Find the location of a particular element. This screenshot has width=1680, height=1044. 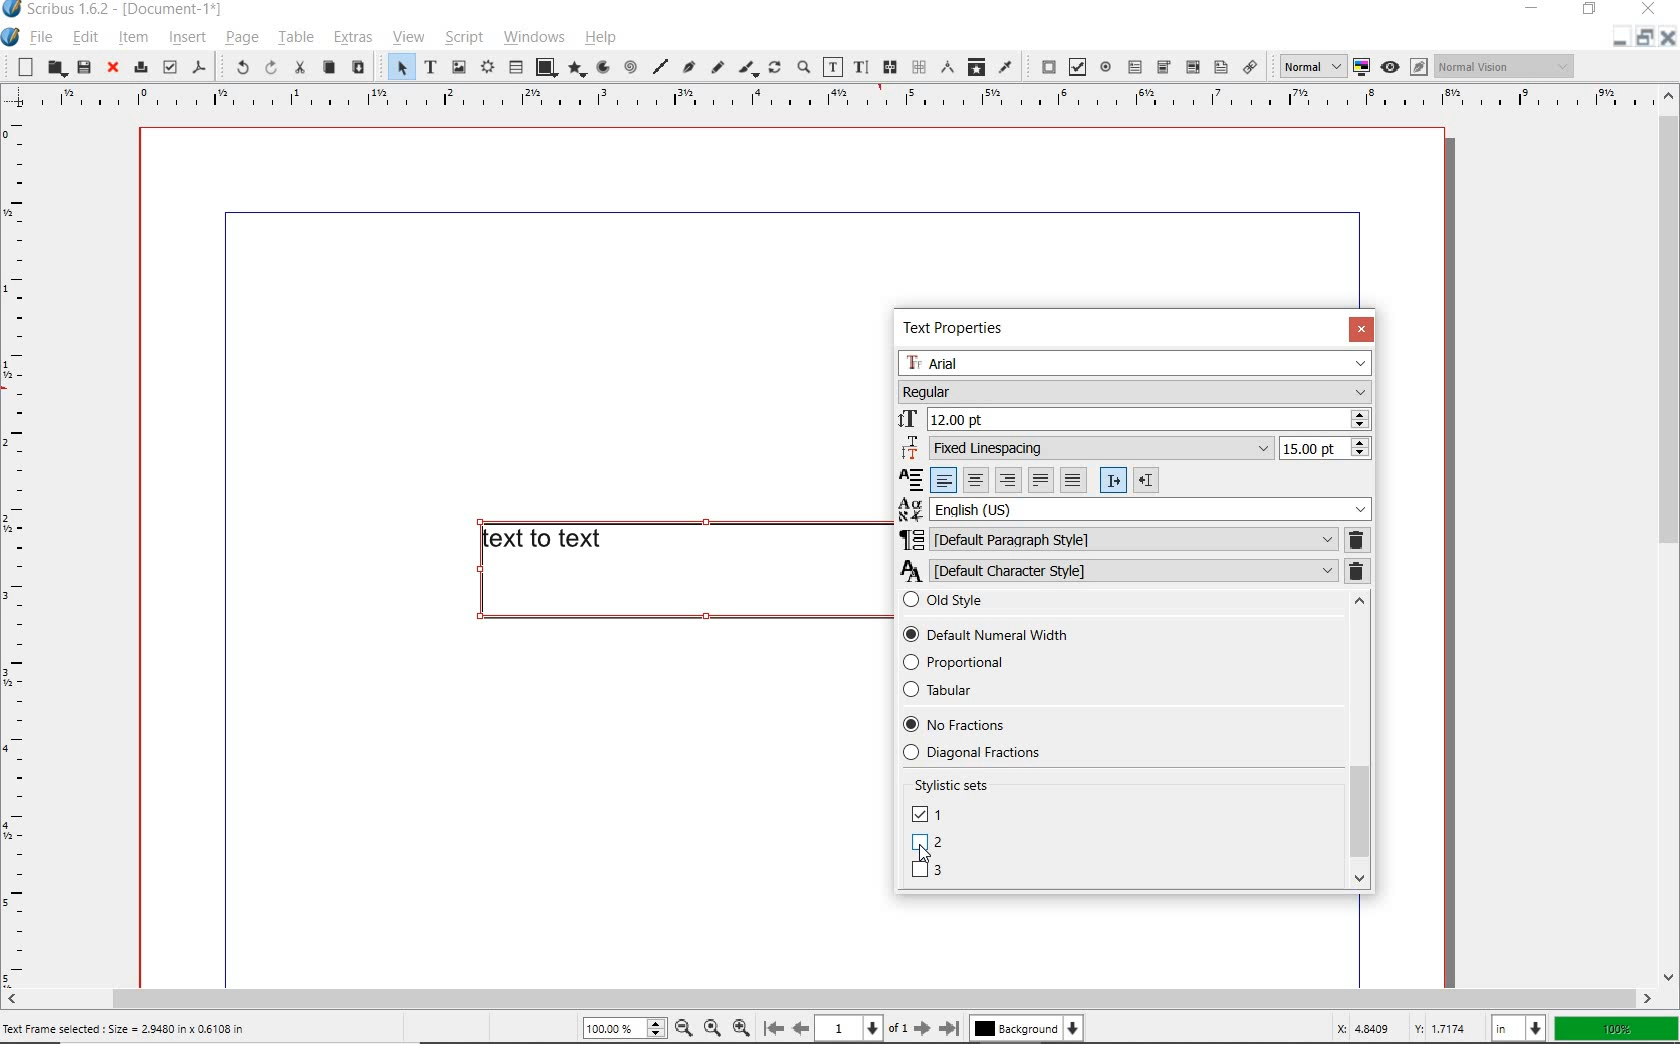

Zoom to 100% is located at coordinates (710, 1027).